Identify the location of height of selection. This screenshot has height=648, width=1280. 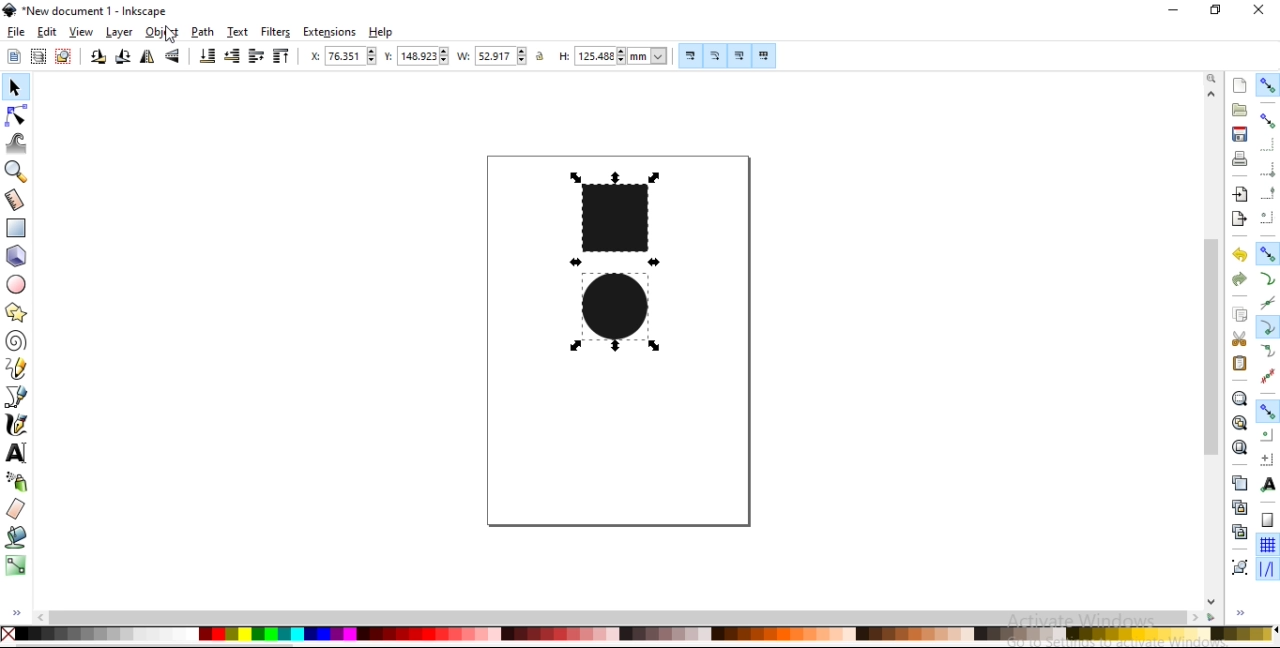
(611, 54).